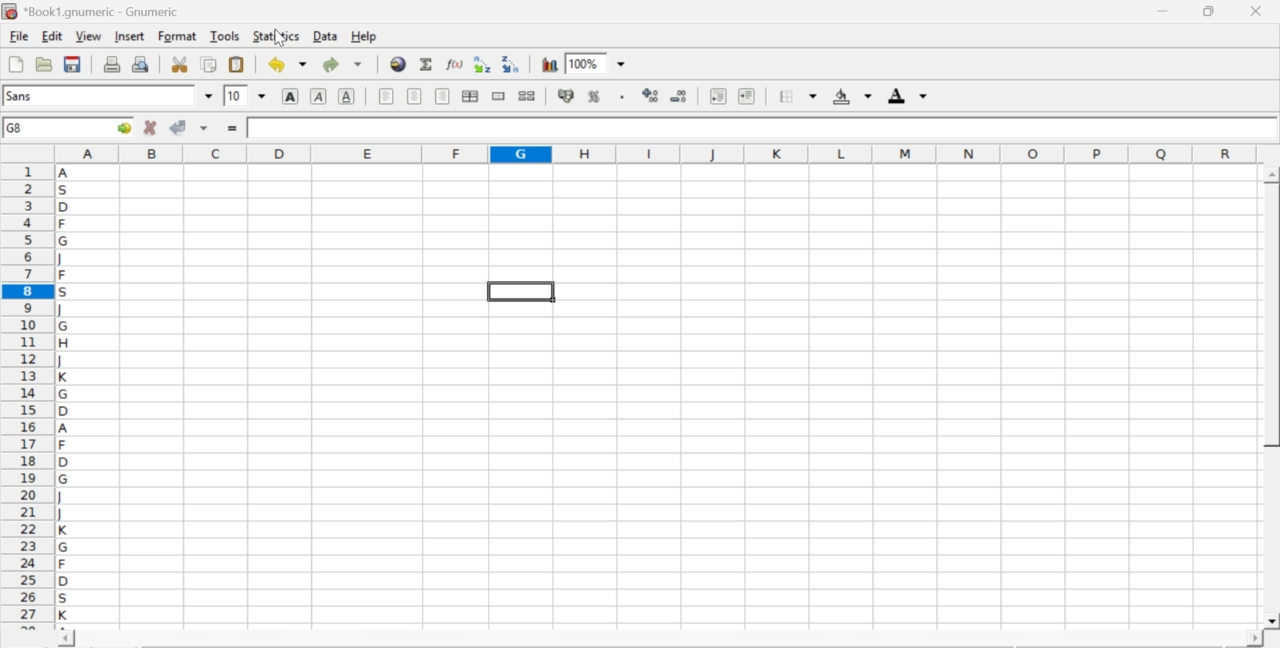 The width and height of the screenshot is (1280, 648). I want to click on italic, so click(320, 95).